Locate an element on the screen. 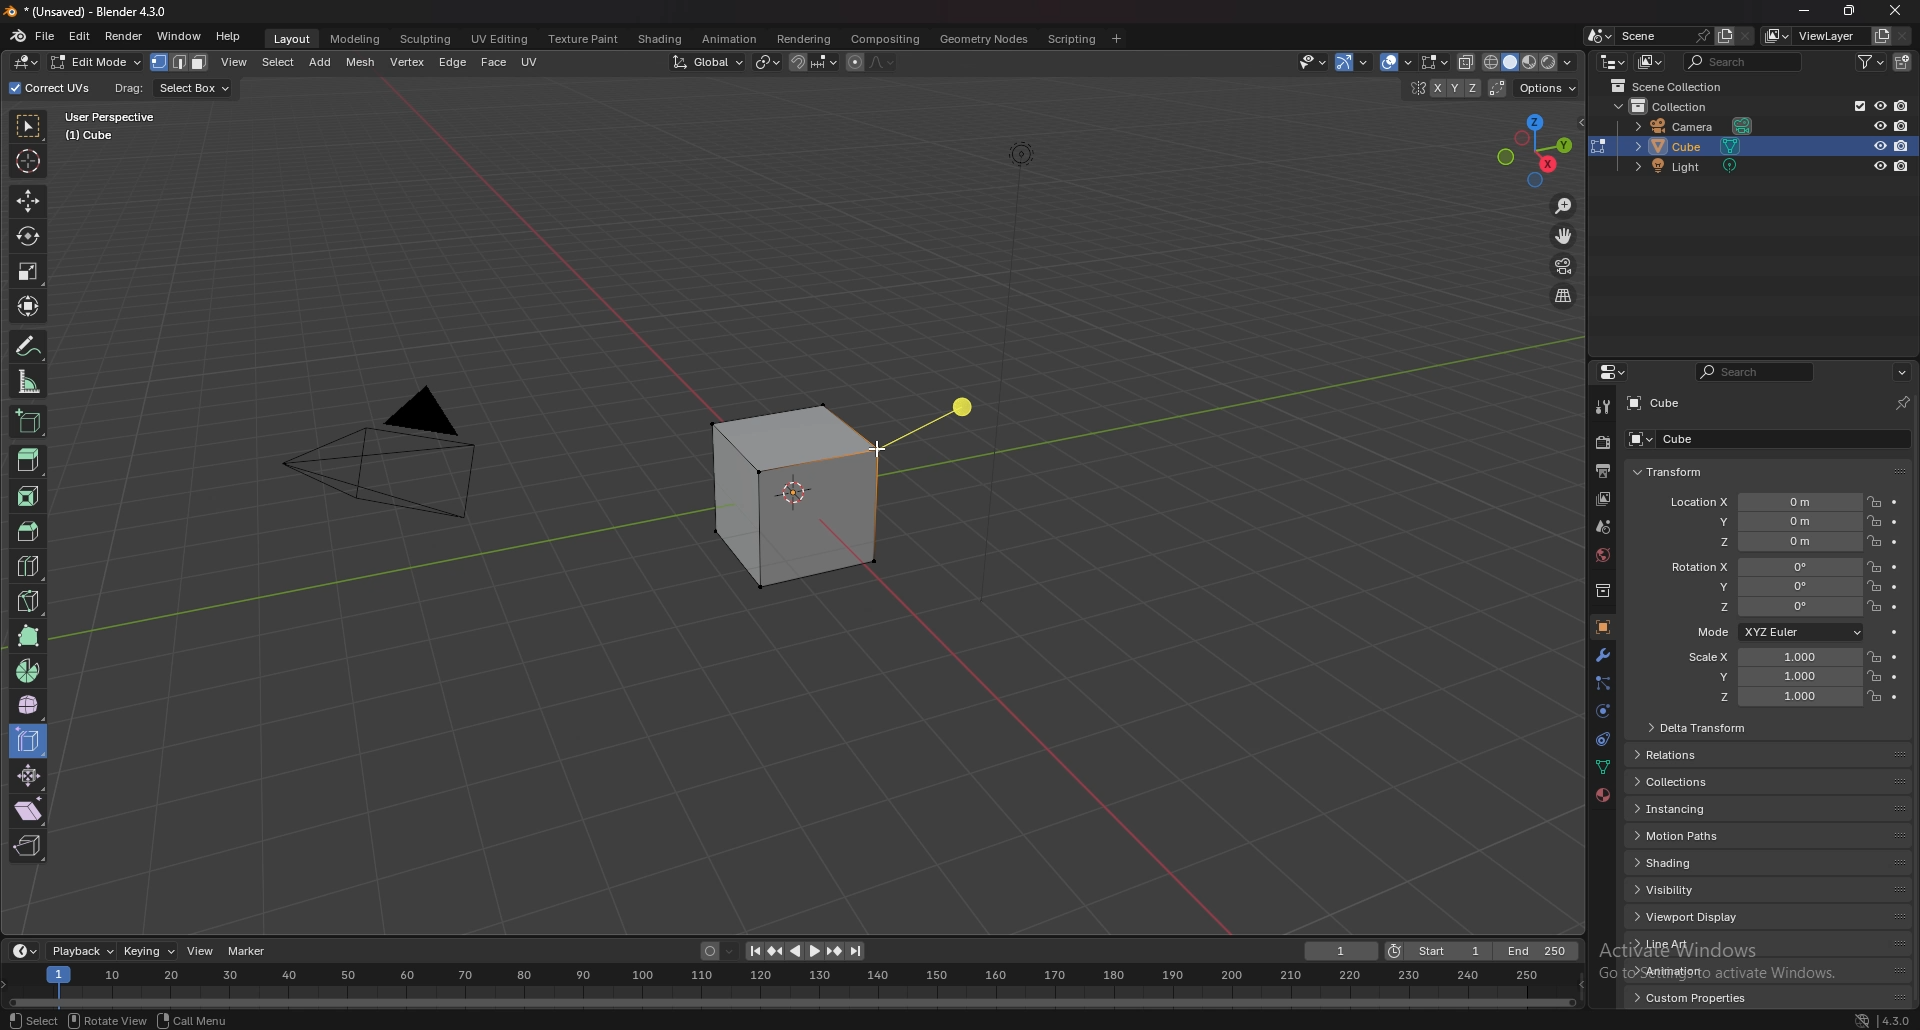  compositing is located at coordinates (886, 39).